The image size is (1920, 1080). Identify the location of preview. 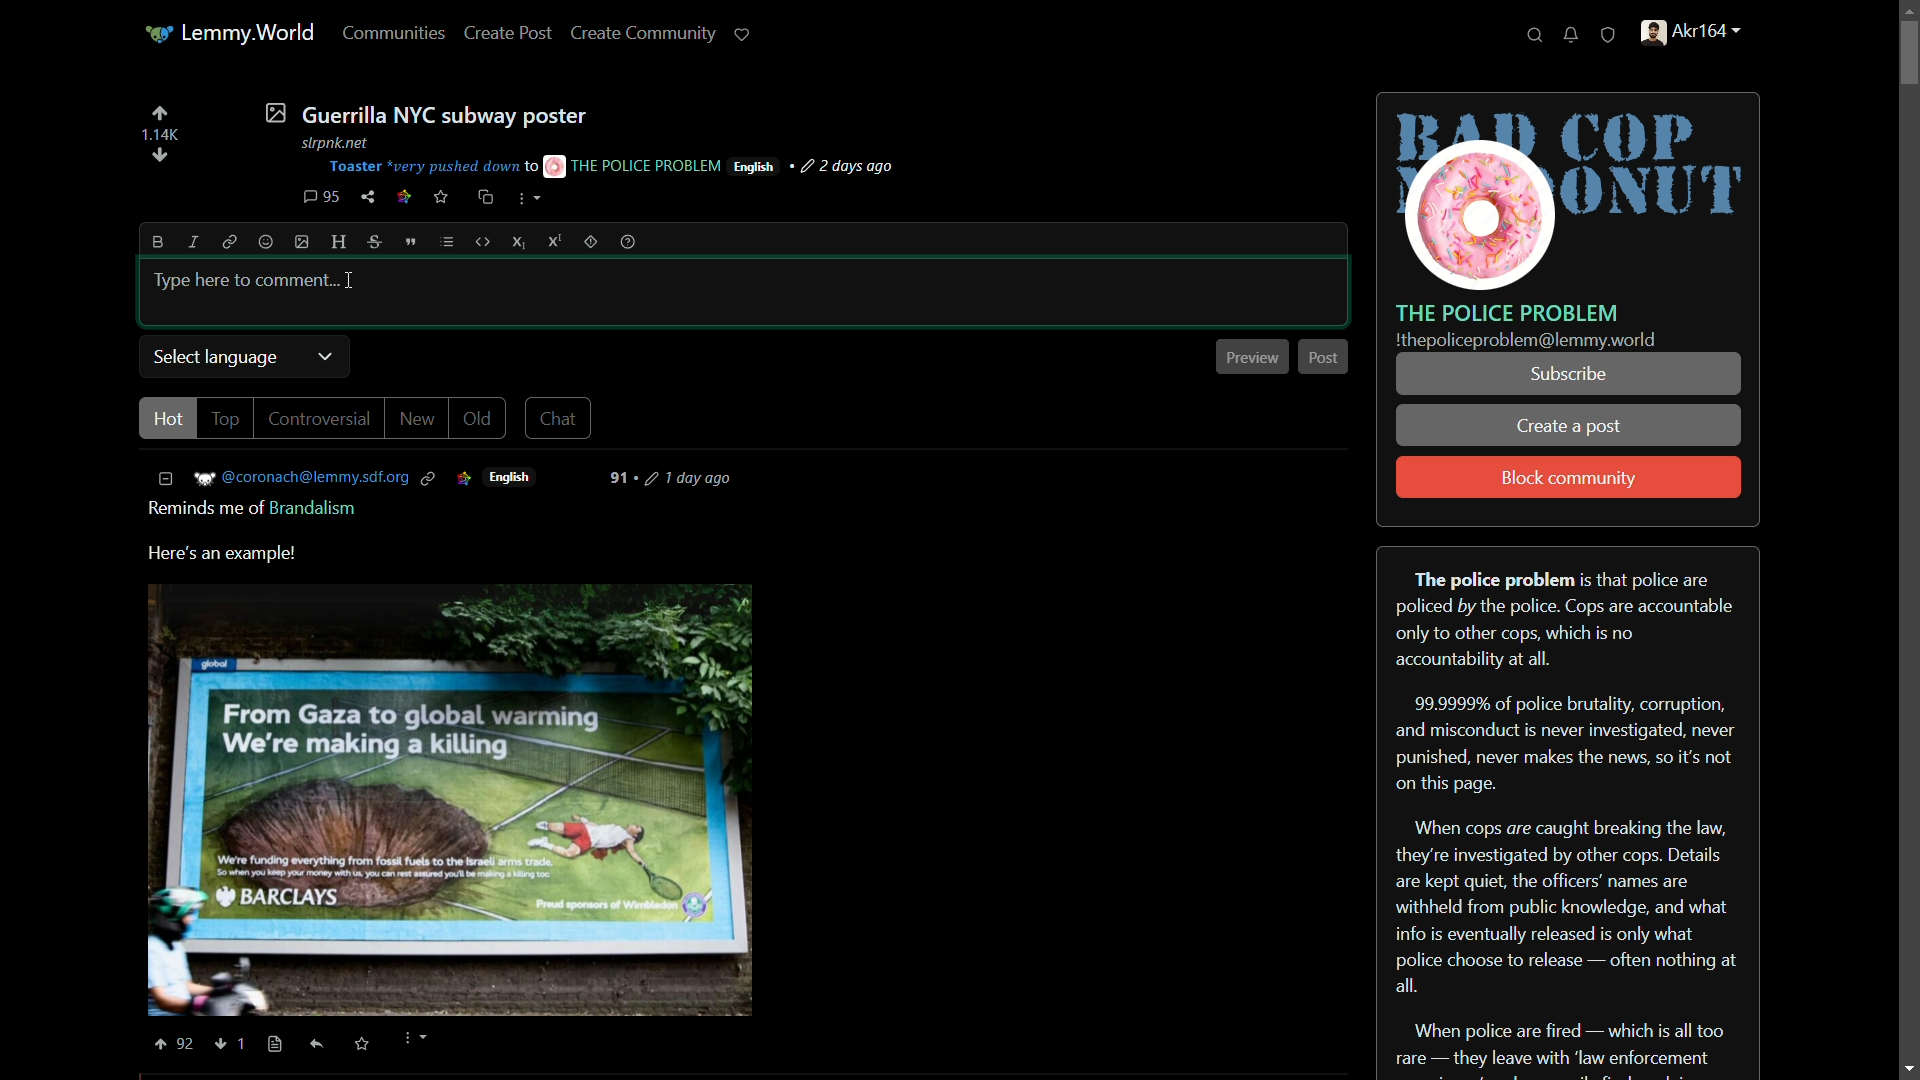
(1252, 358).